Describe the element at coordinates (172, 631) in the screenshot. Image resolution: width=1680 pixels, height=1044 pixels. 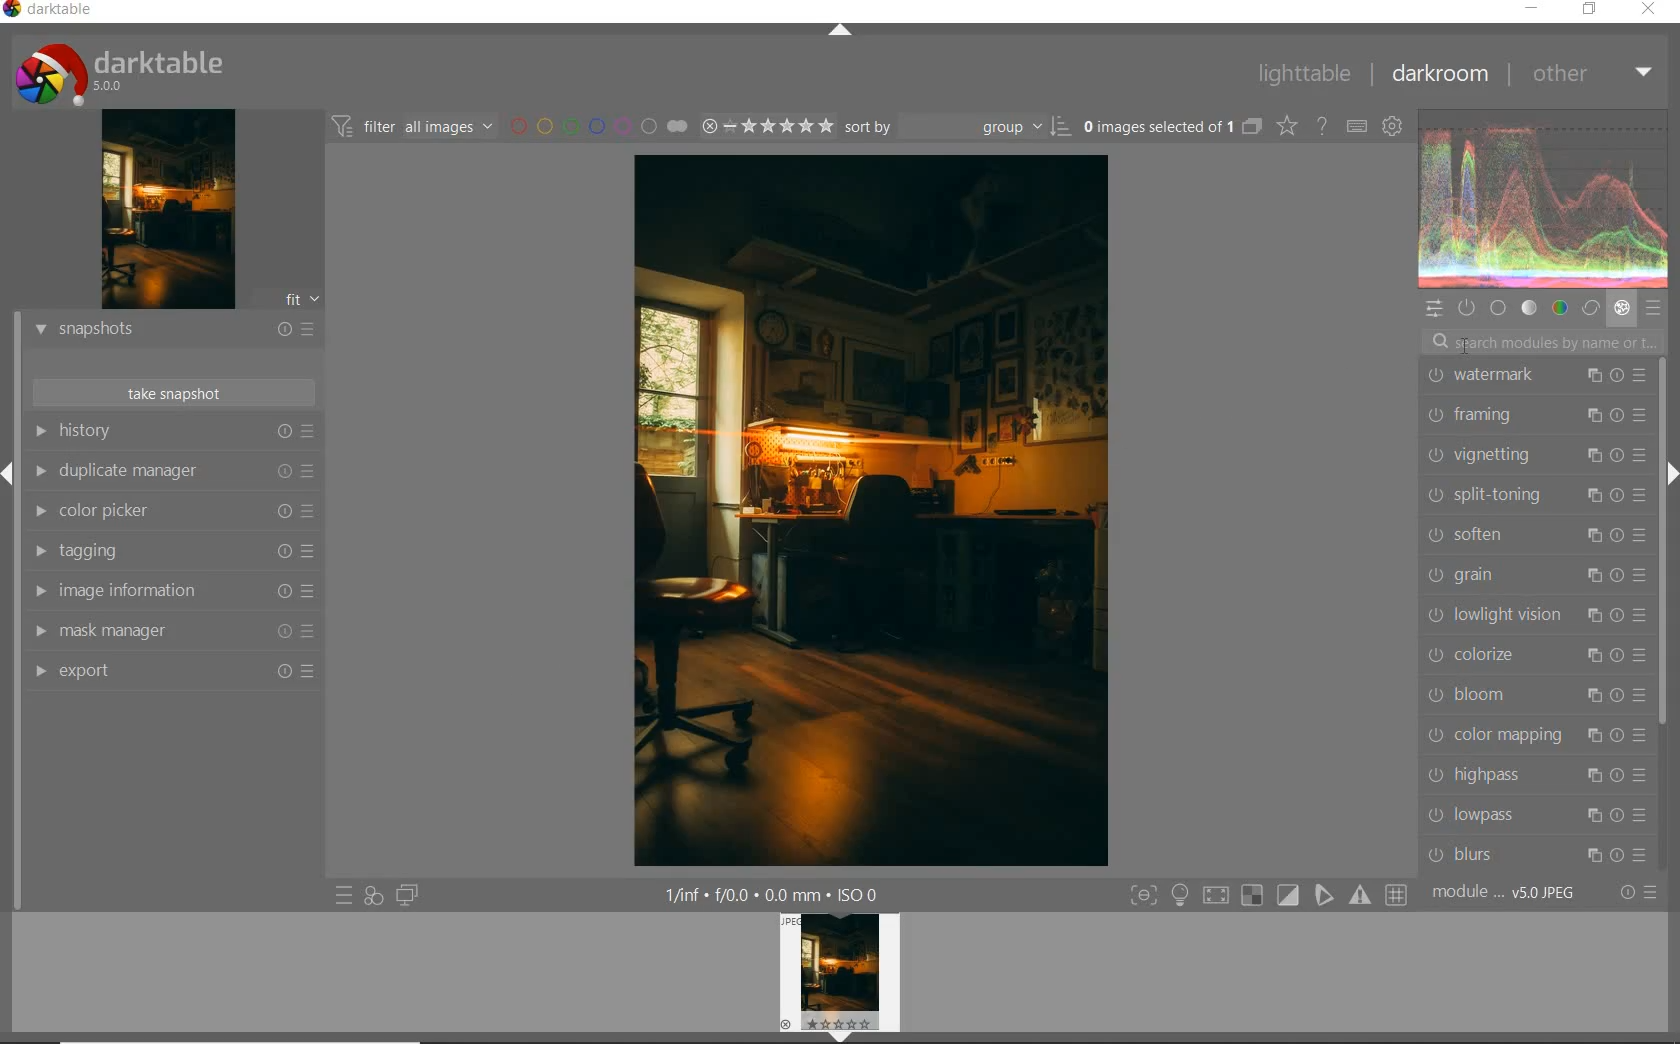
I see `mask manager` at that location.